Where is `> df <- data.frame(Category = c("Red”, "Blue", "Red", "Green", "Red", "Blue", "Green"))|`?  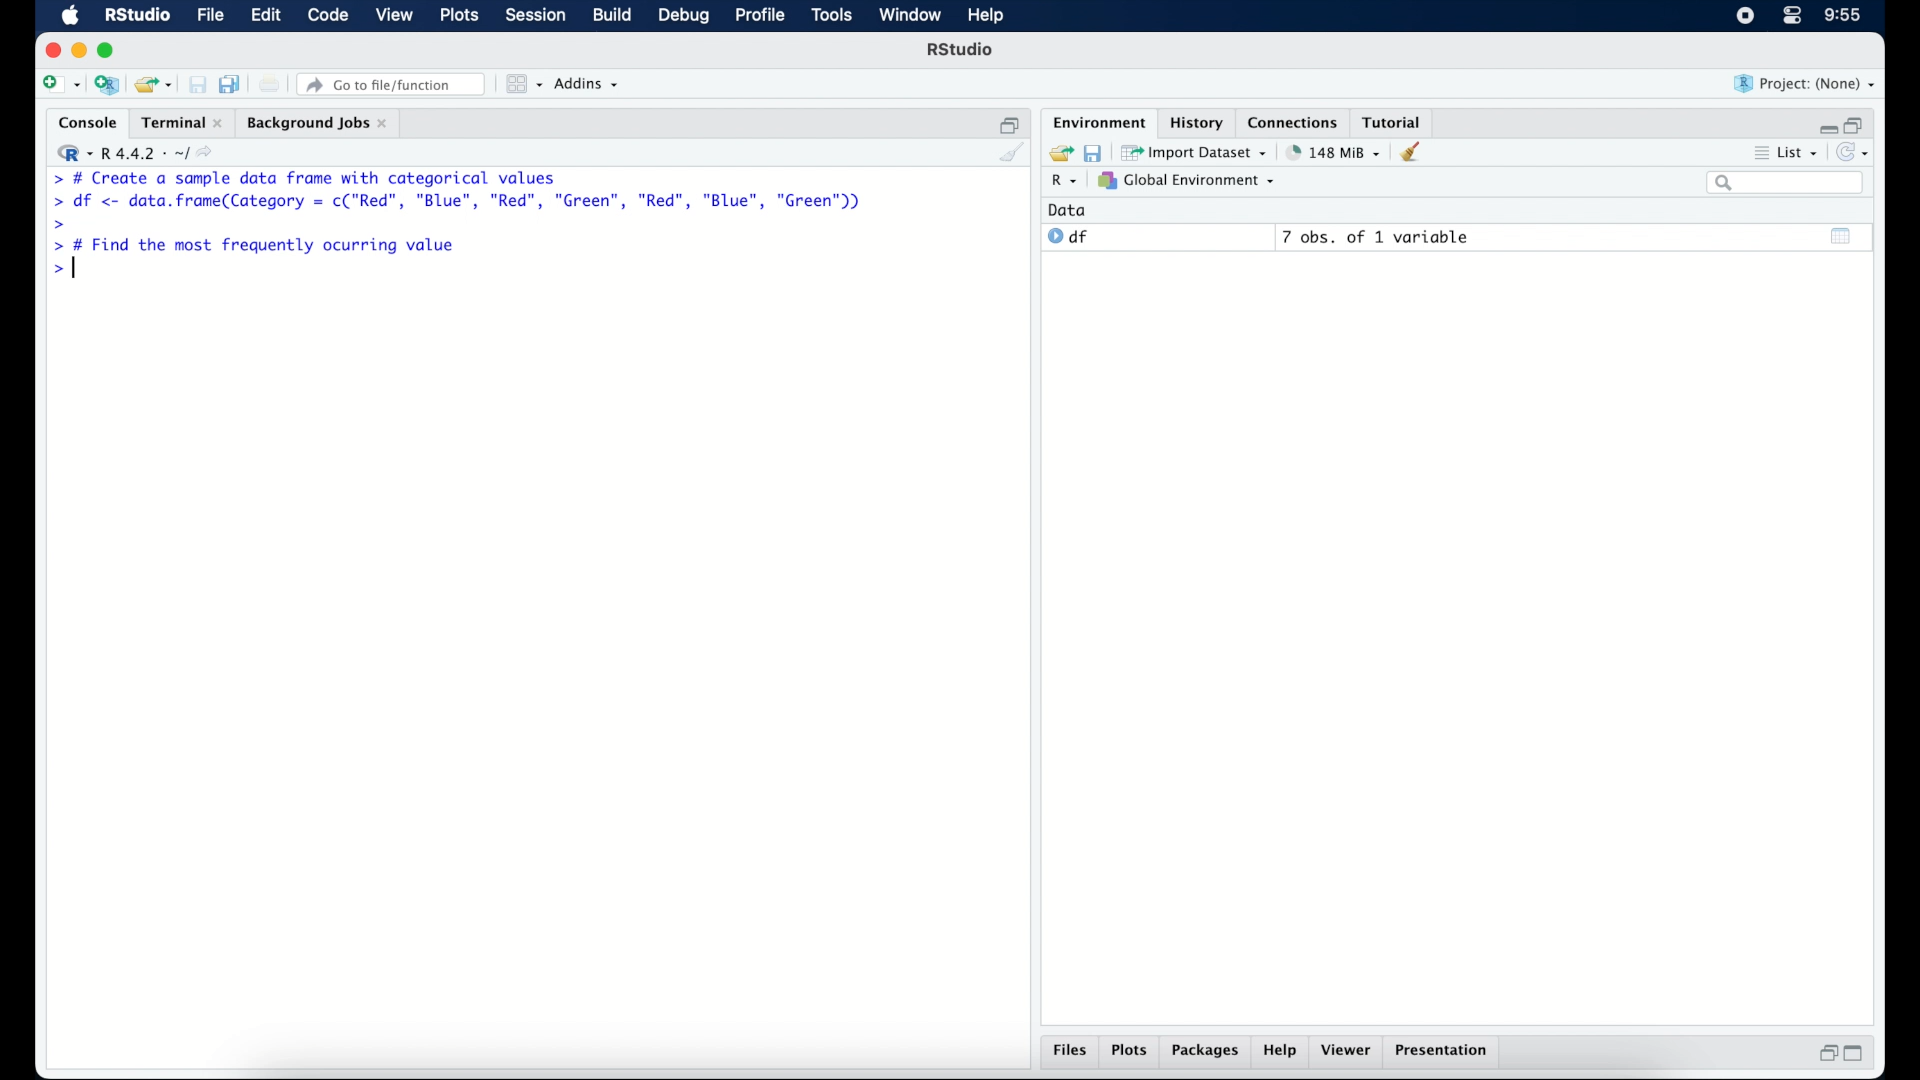
> df <- data.frame(Category = c("Red”, "Blue", "Red", "Green", "Red", "Blue", "Green"))| is located at coordinates (460, 202).